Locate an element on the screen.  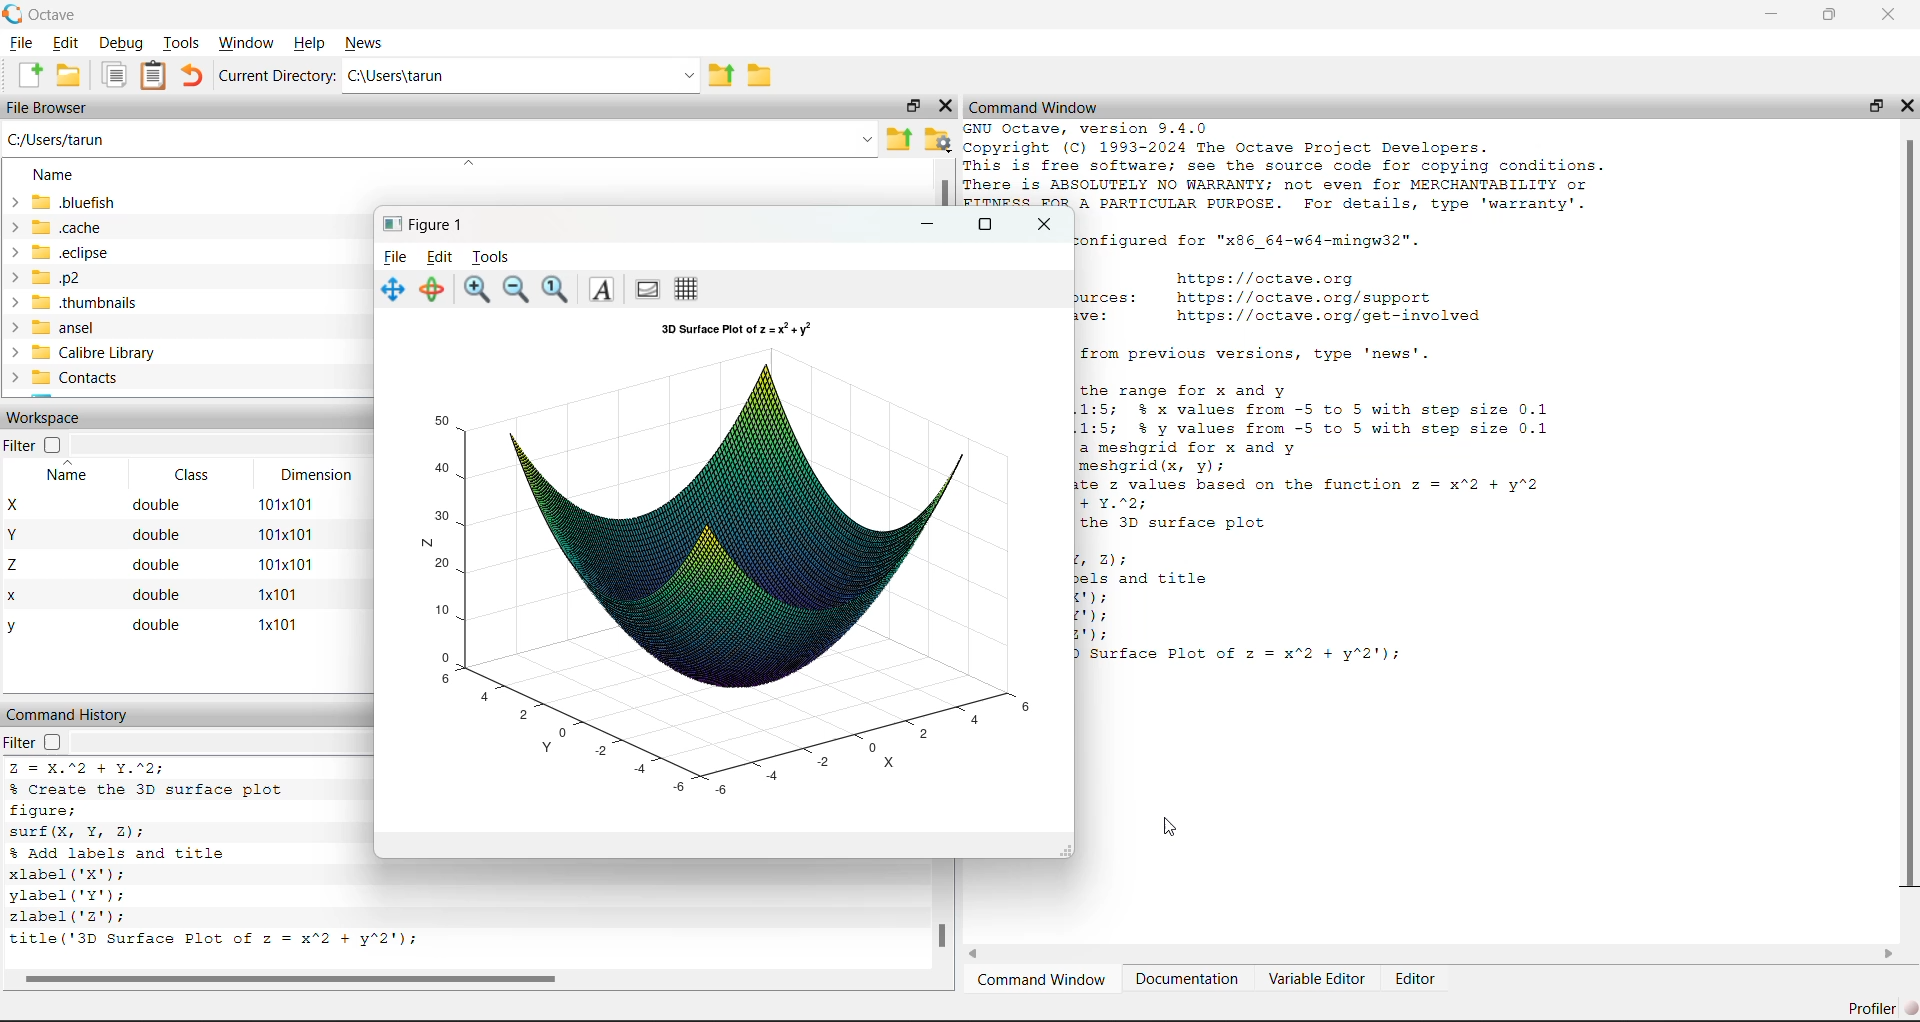
bluefish is located at coordinates (62, 204).